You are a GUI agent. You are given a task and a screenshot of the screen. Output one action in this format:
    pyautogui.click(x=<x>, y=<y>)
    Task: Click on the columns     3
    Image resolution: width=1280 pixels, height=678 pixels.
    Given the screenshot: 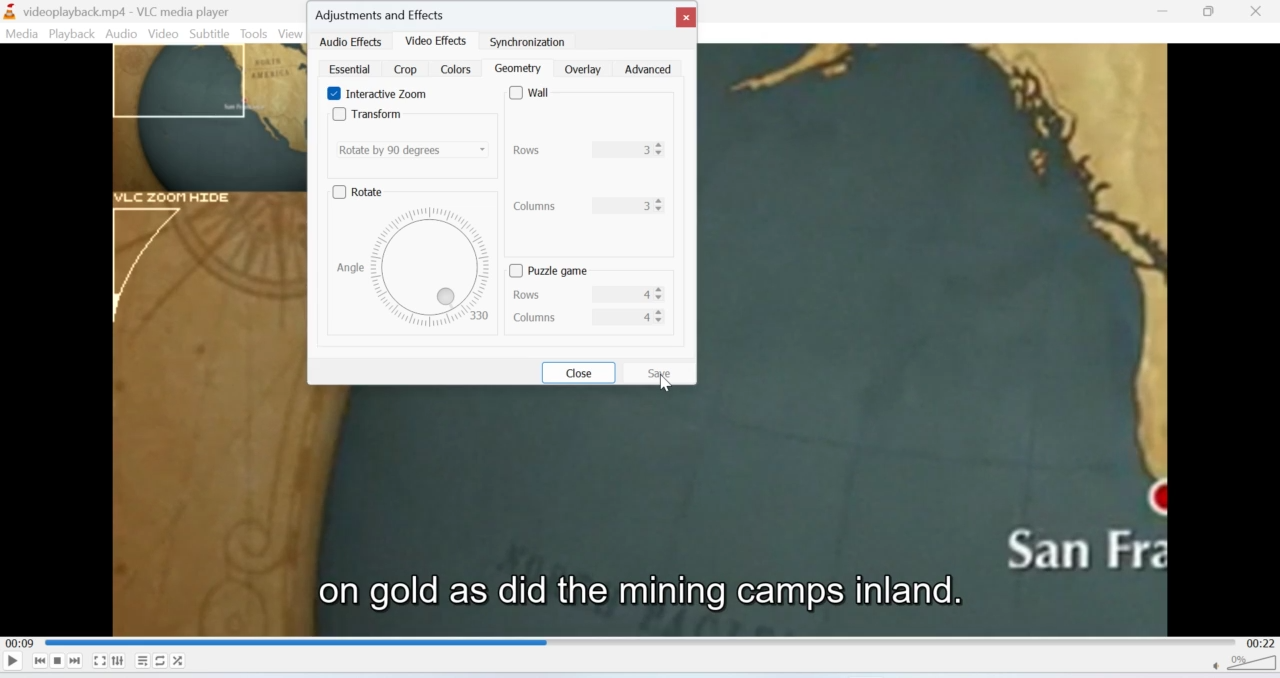 What is the action you would take?
    pyautogui.click(x=589, y=205)
    